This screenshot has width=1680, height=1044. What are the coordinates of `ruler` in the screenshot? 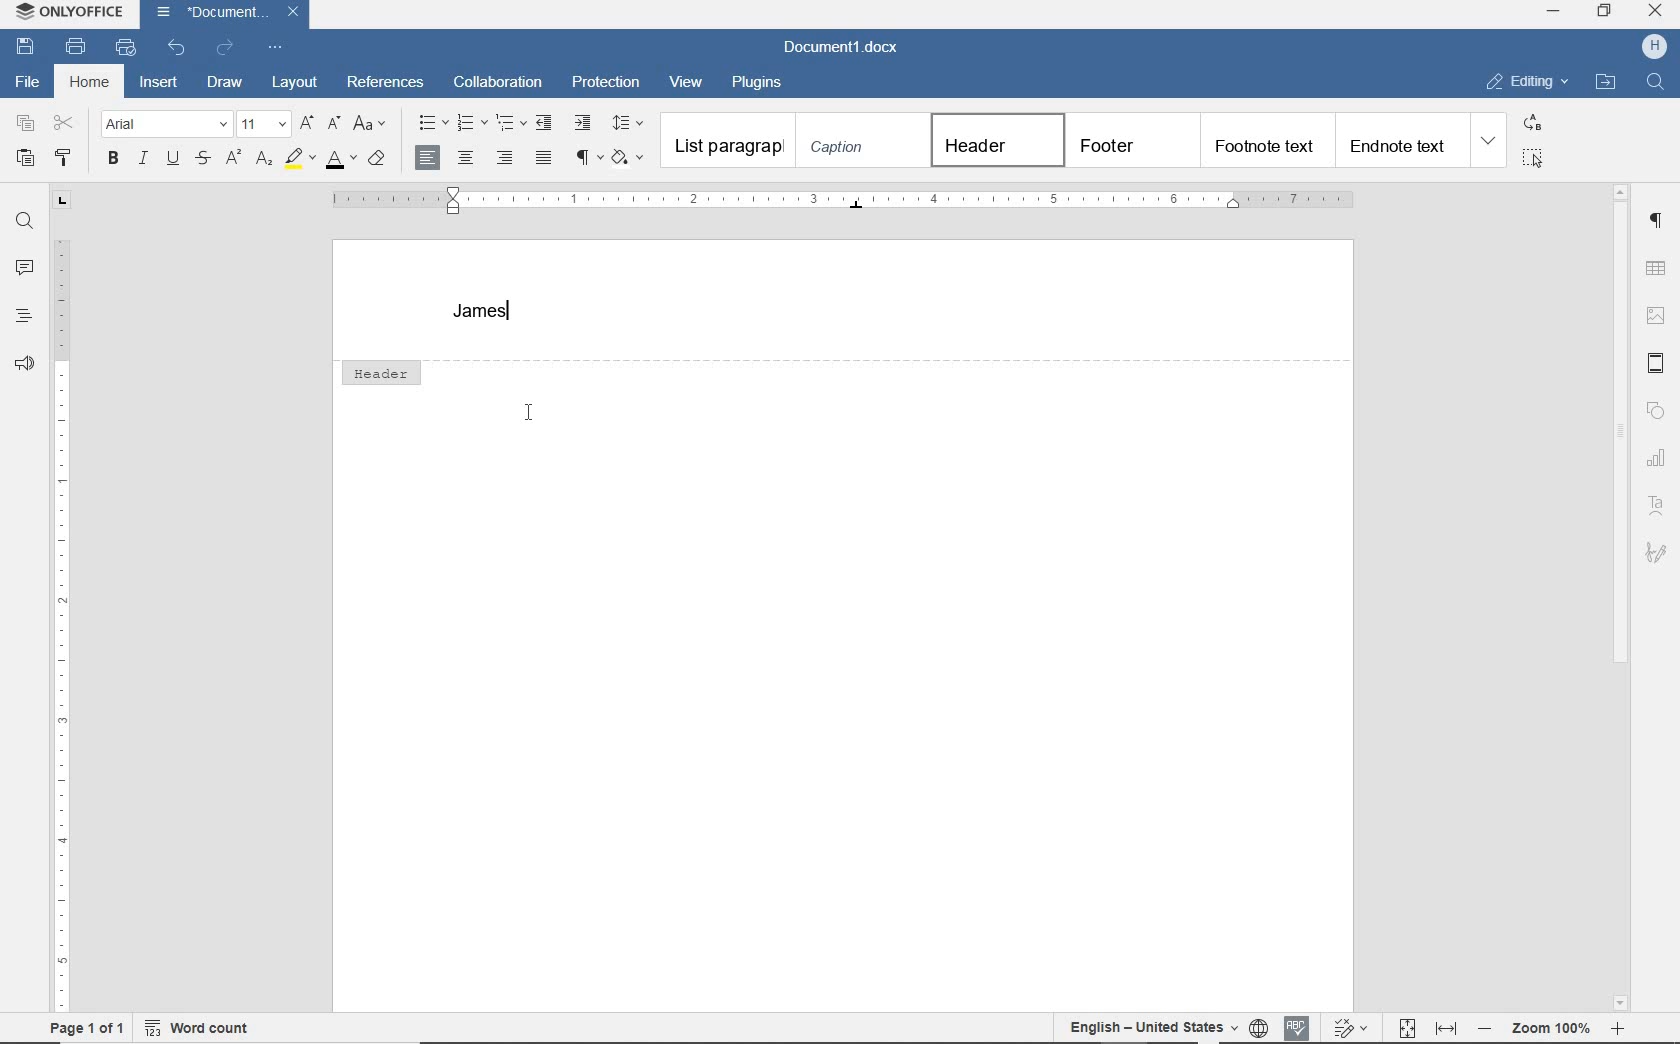 It's located at (835, 201).